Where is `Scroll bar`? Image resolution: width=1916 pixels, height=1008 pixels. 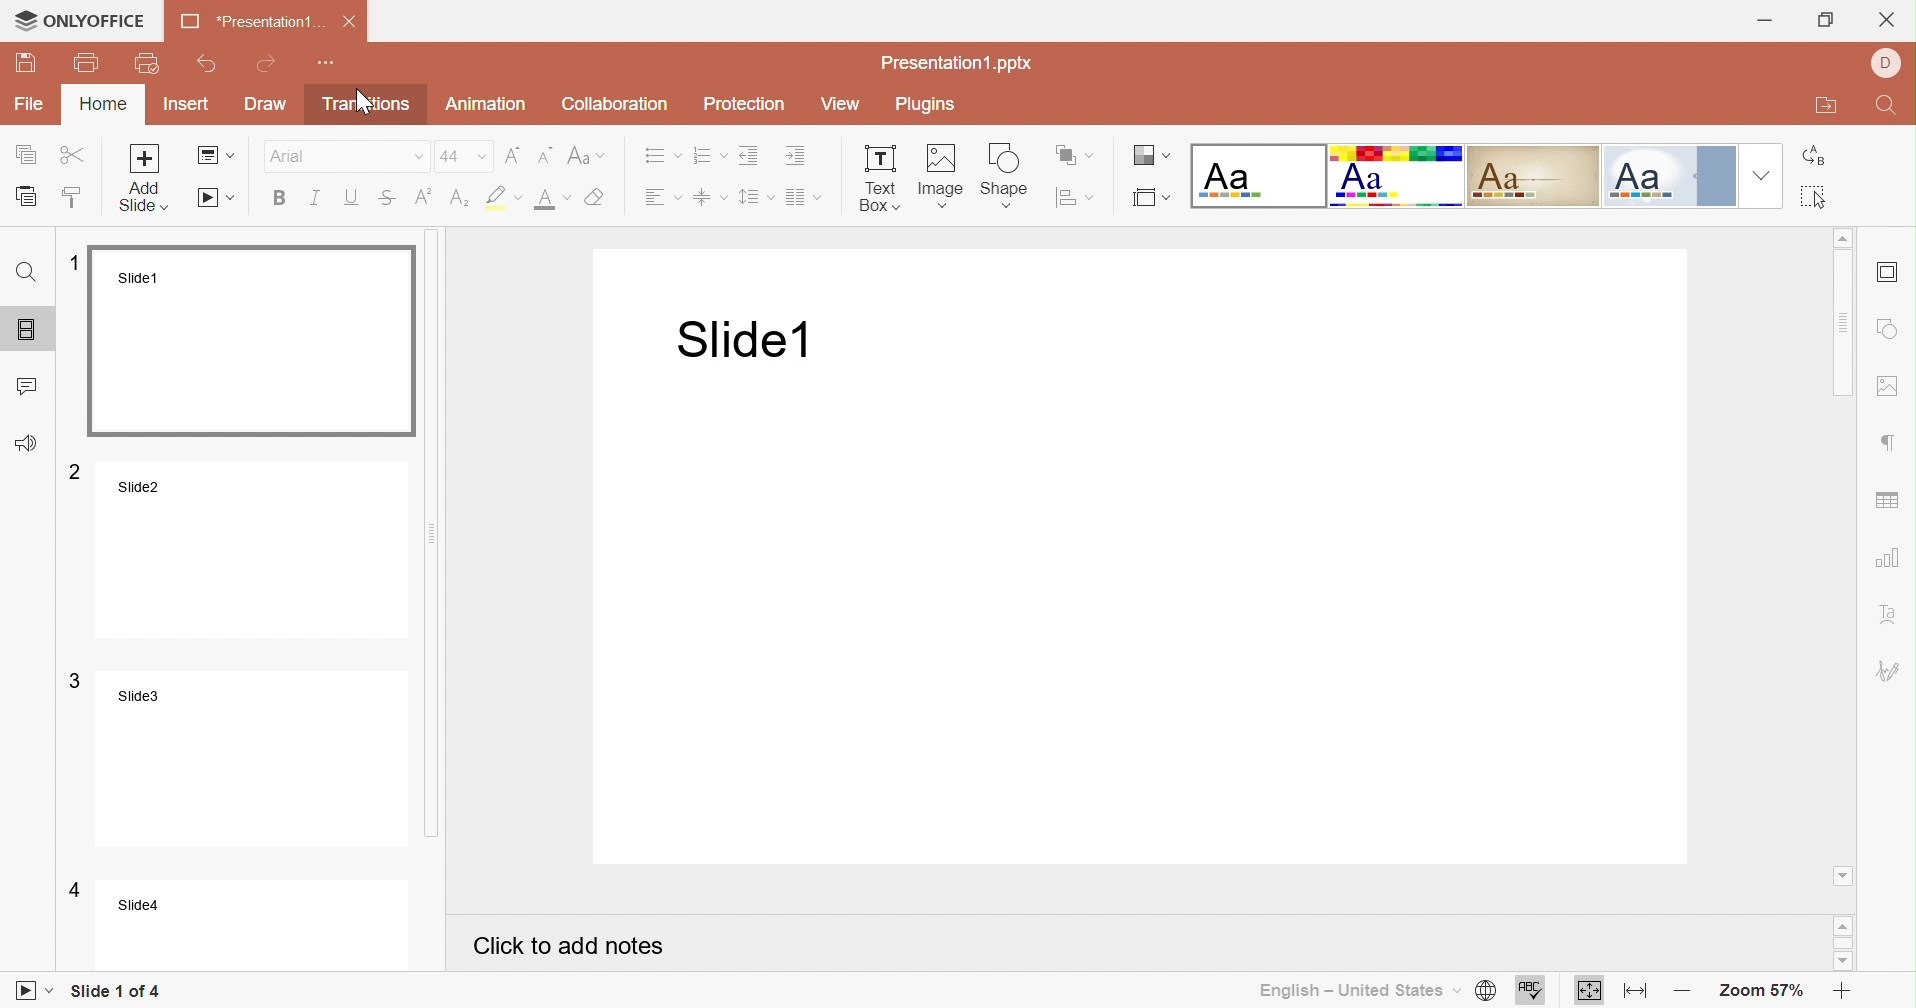
Scroll bar is located at coordinates (1843, 946).